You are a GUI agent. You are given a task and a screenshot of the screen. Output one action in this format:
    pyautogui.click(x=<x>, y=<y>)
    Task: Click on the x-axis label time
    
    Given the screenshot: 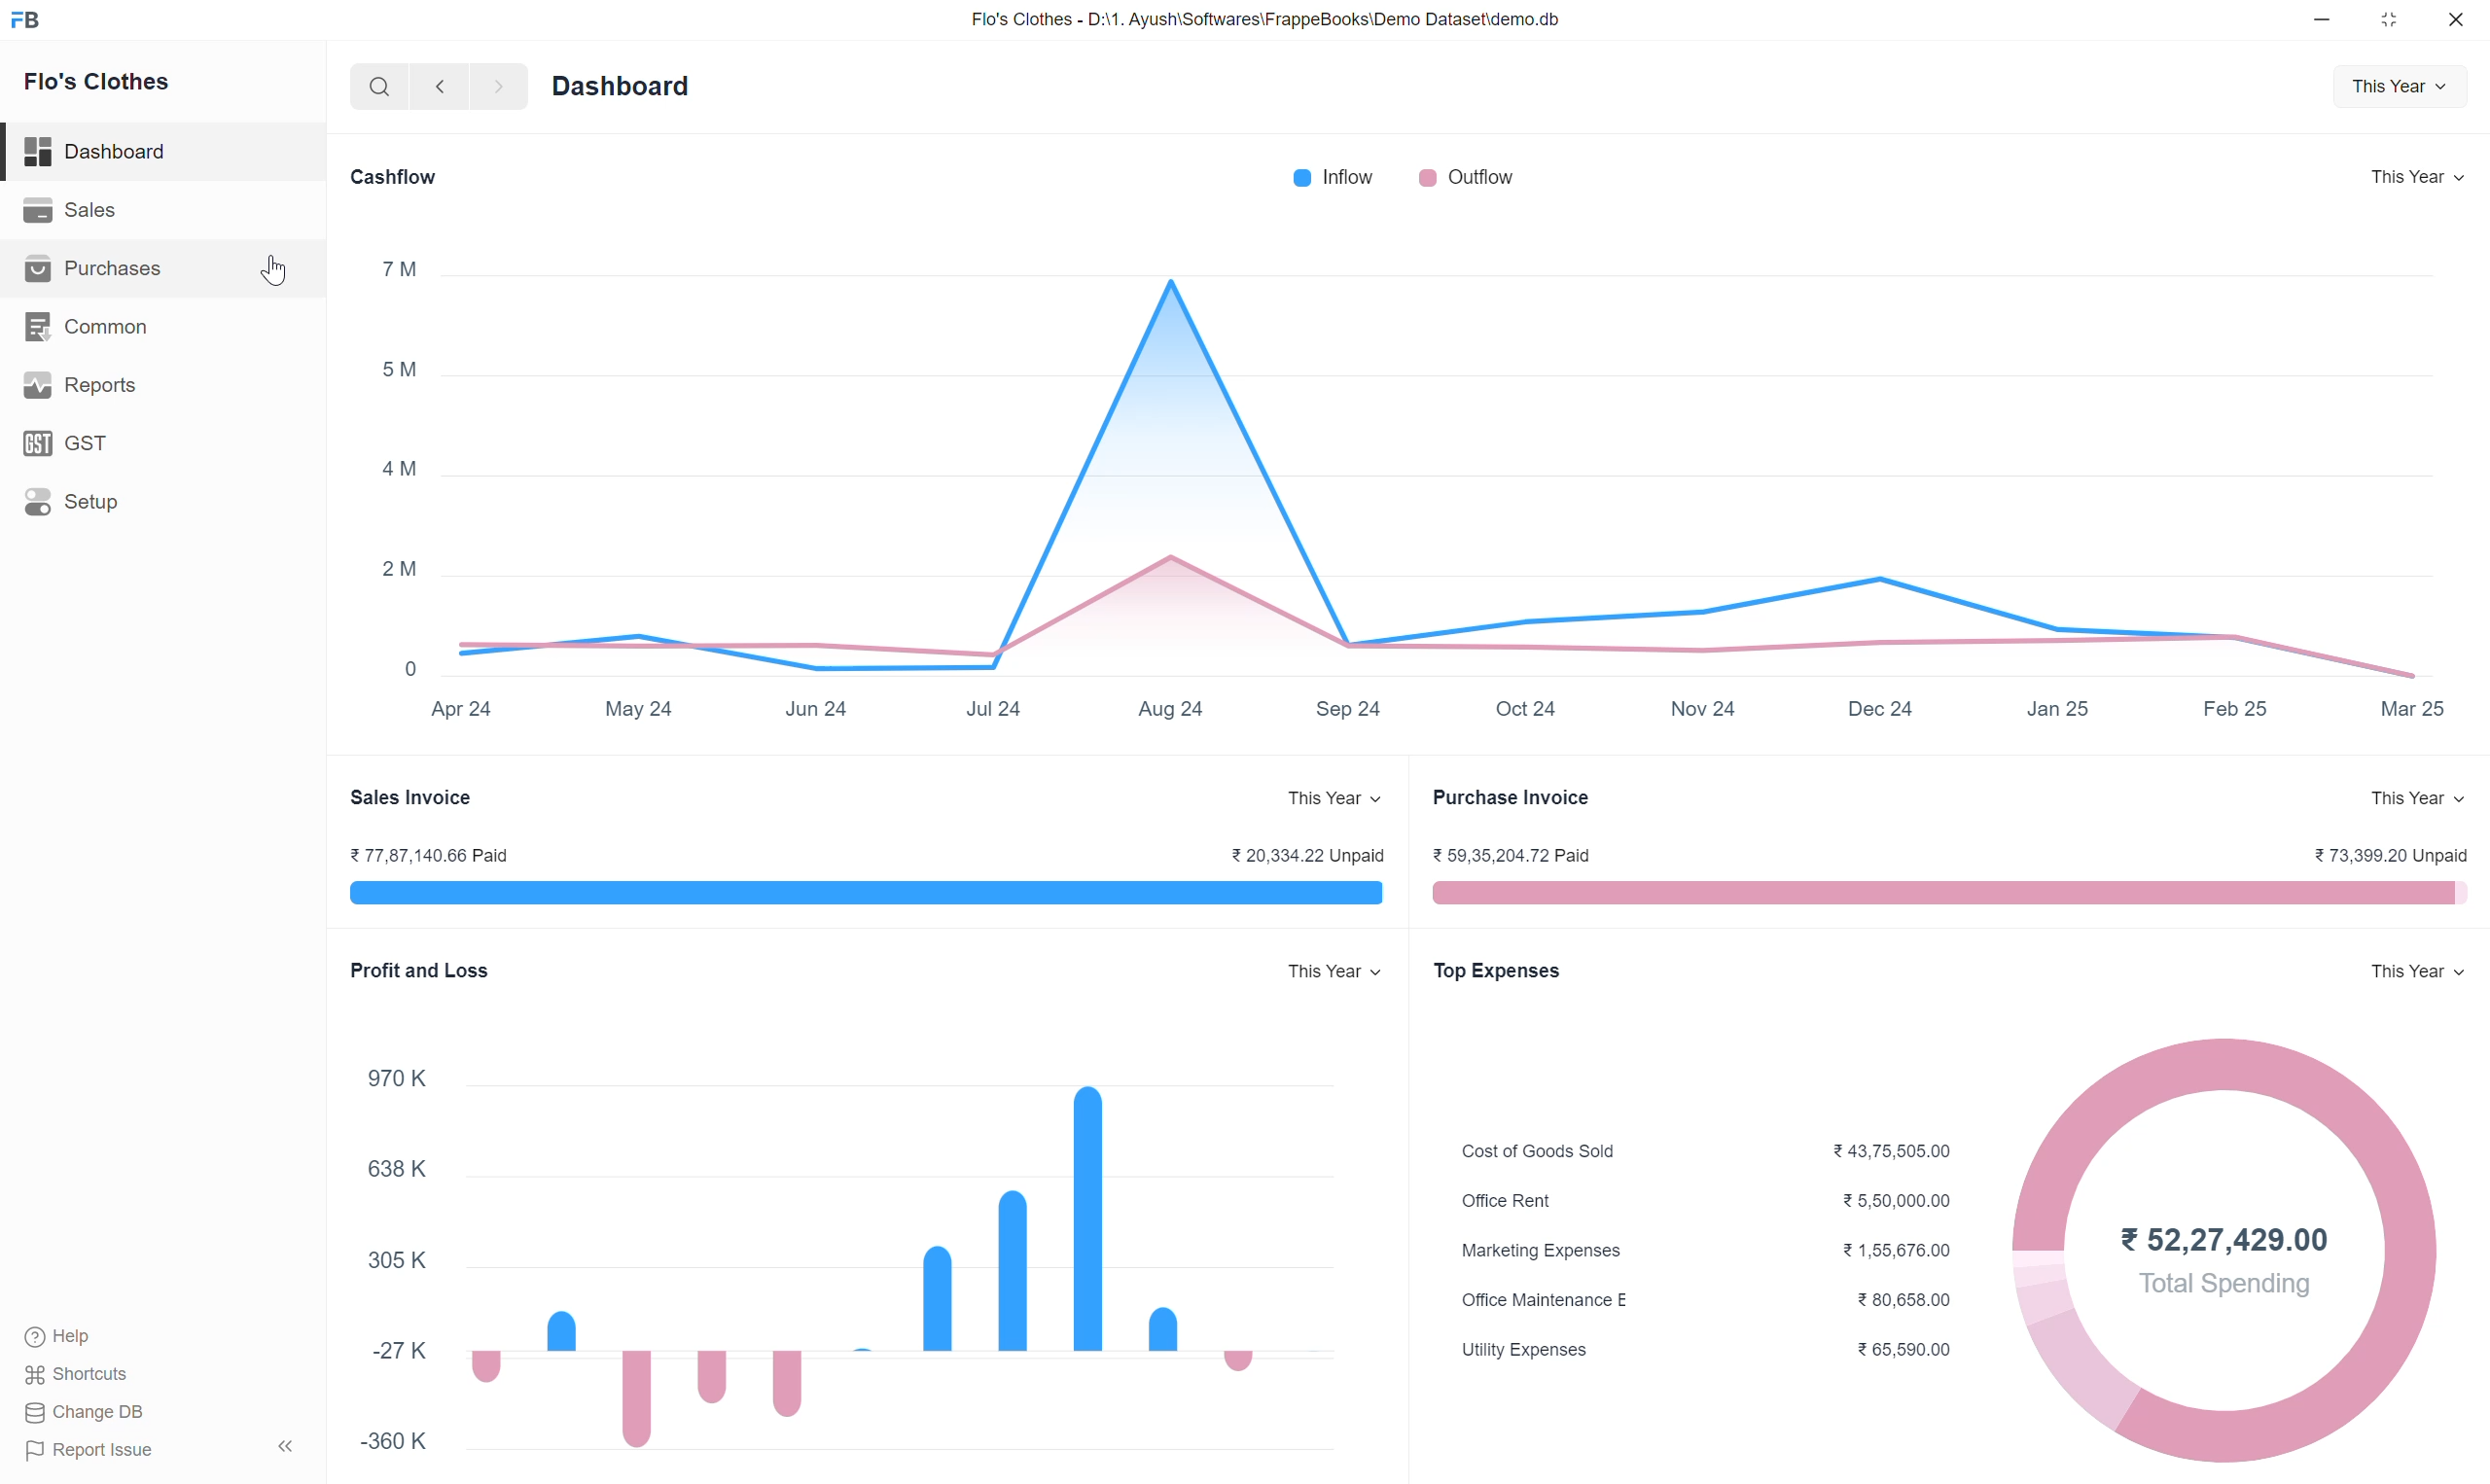 What is the action you would take?
    pyautogui.click(x=1426, y=706)
    